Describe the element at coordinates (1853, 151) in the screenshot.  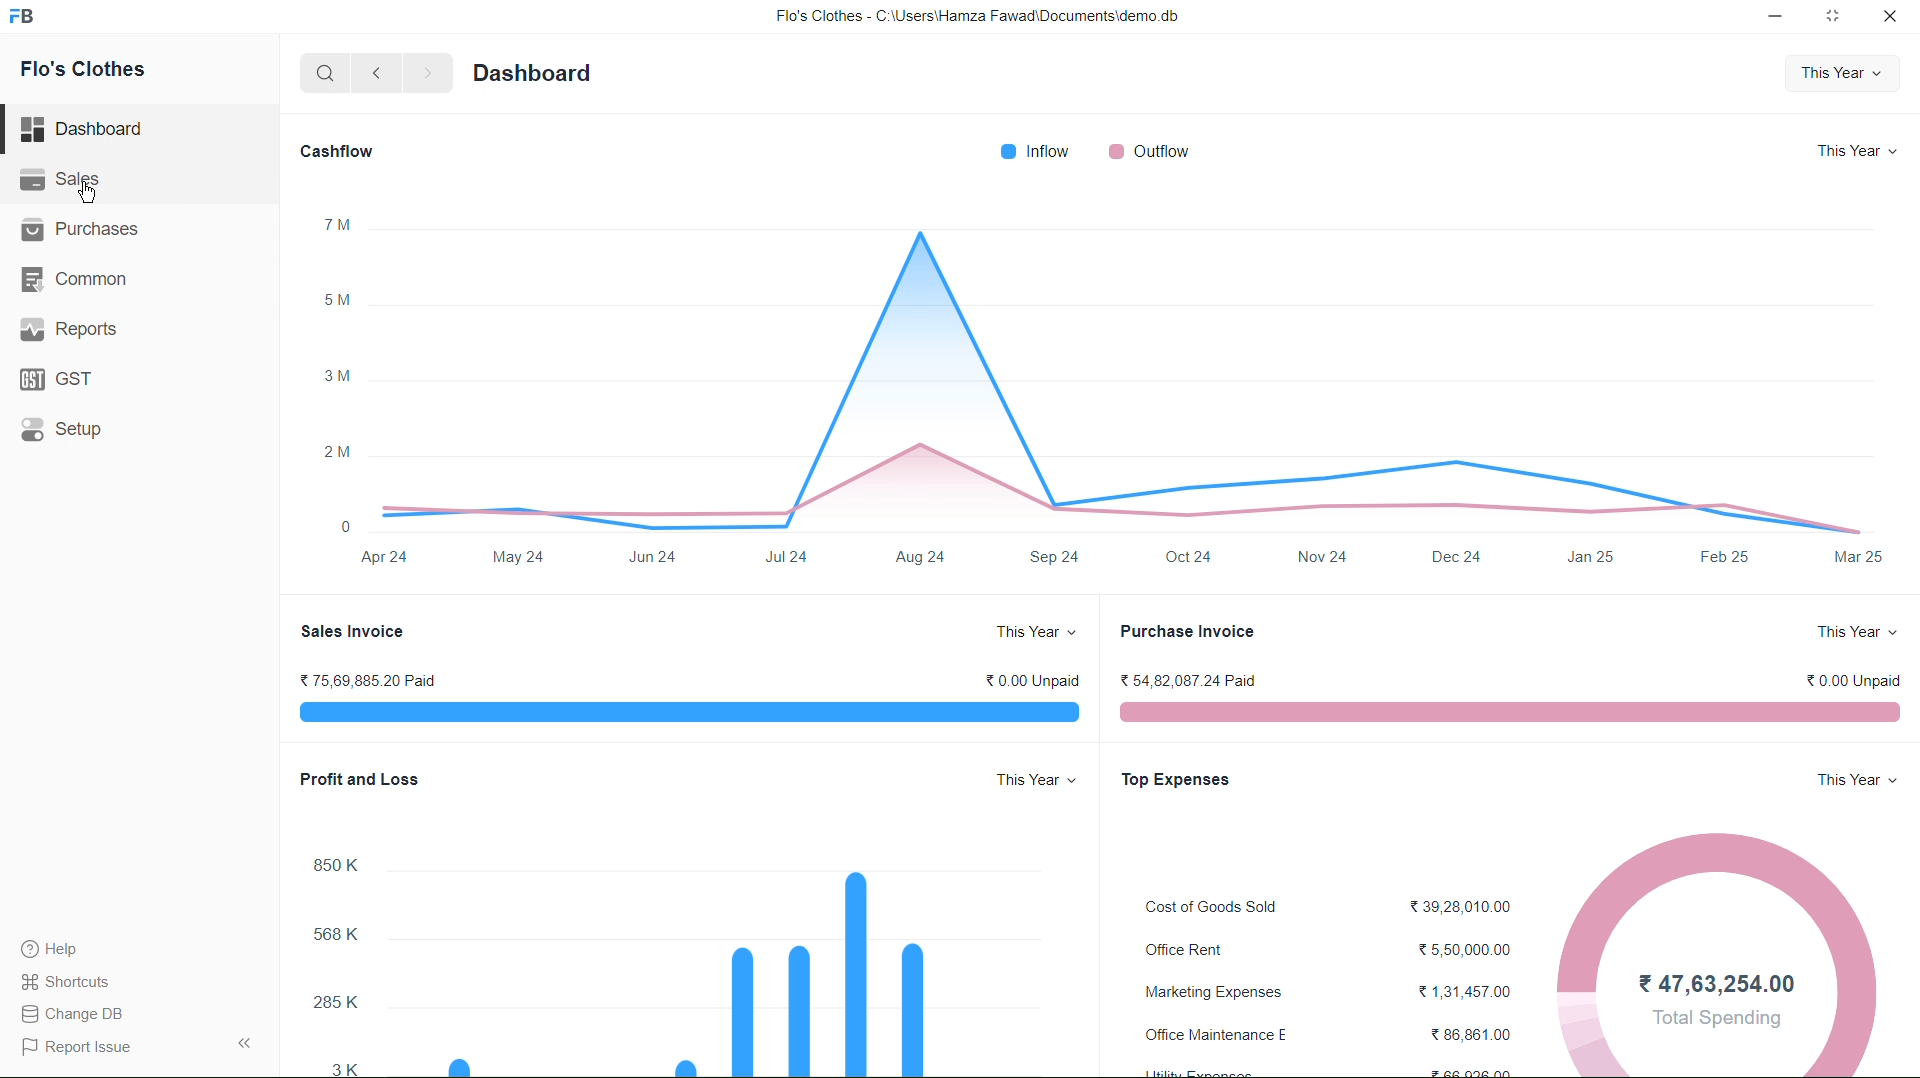
I see `This year` at that location.